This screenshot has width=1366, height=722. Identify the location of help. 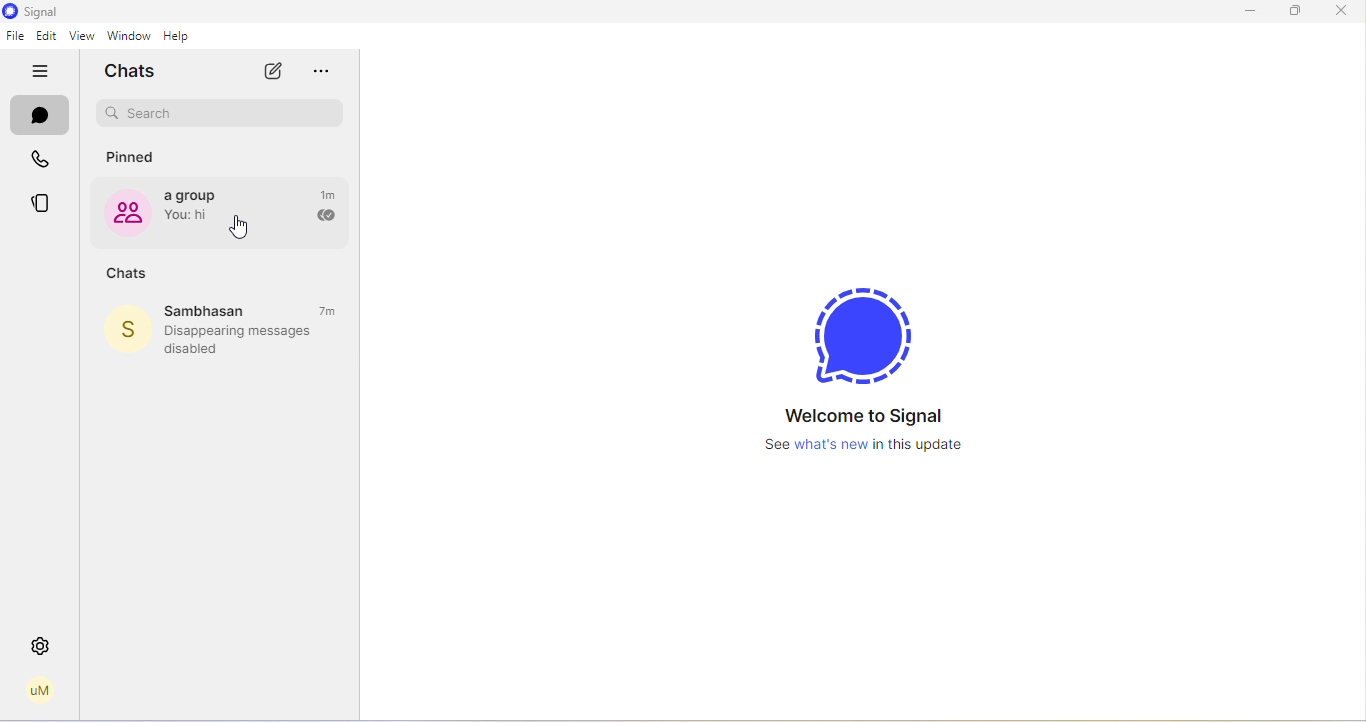
(183, 36).